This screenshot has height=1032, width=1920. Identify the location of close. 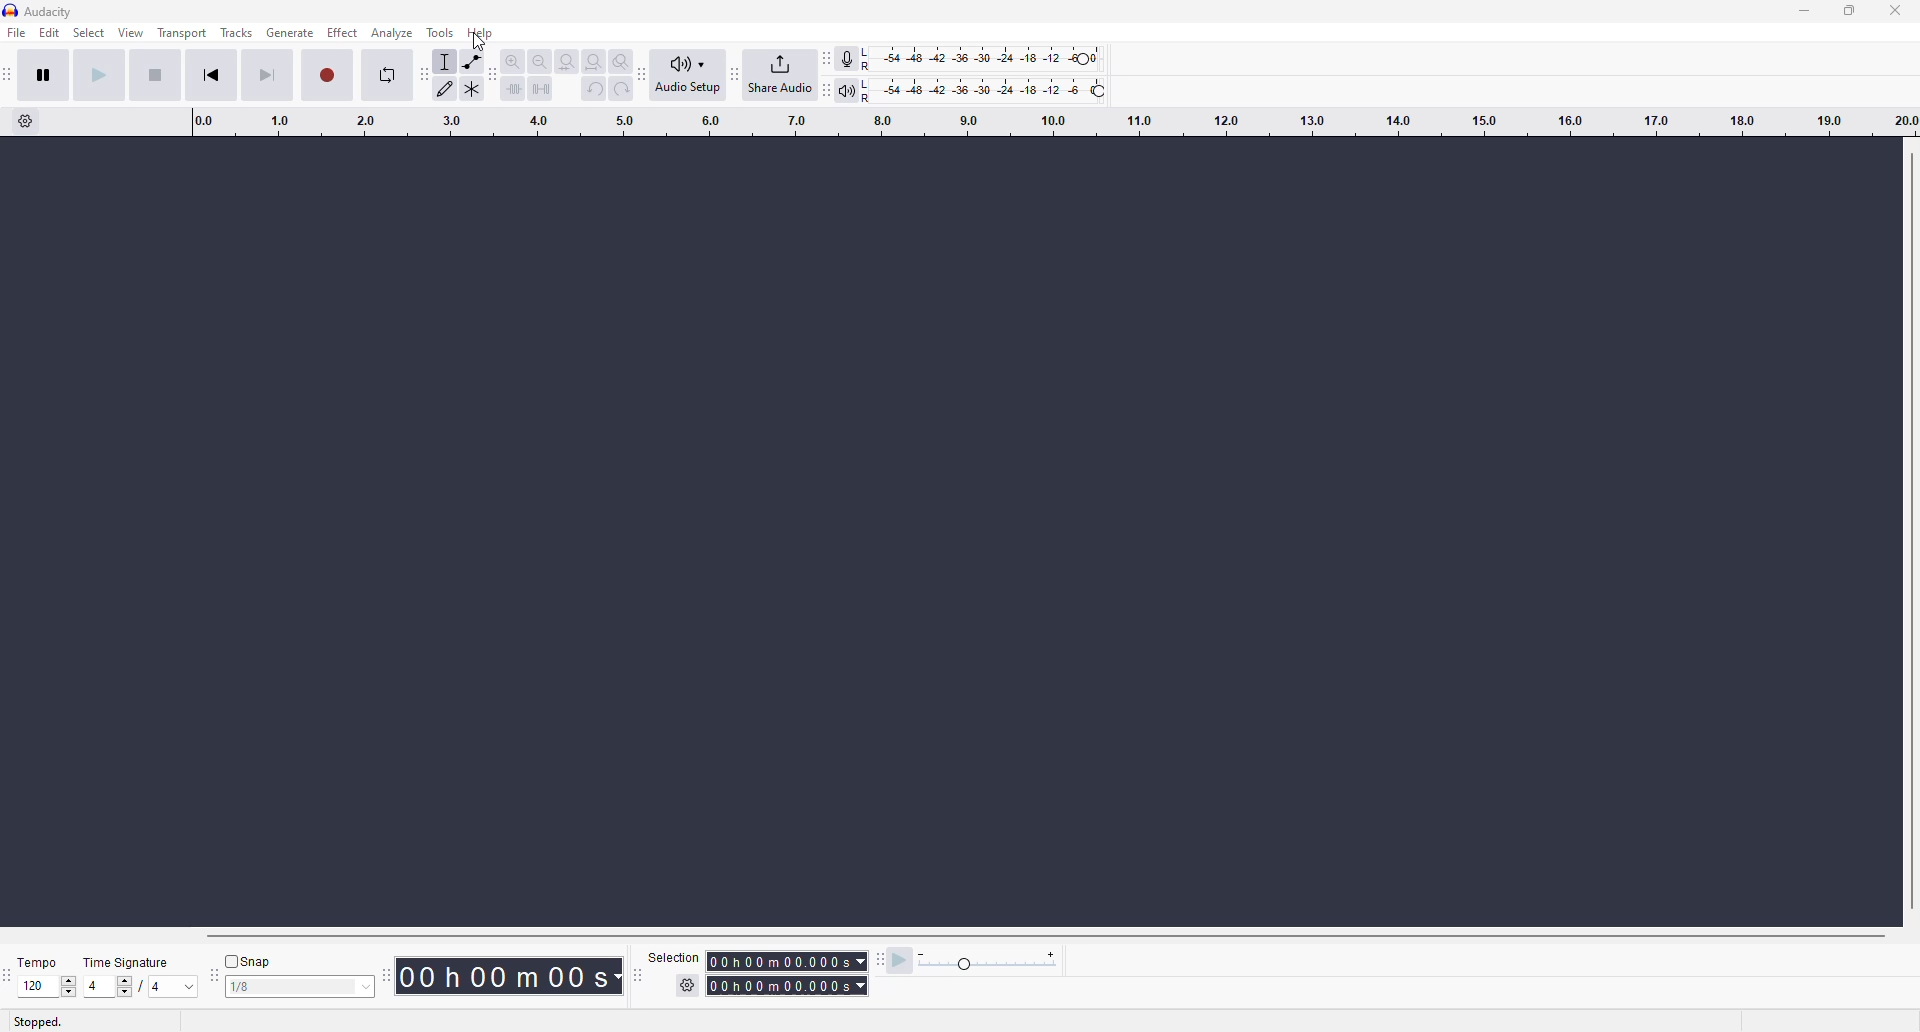
(1898, 10).